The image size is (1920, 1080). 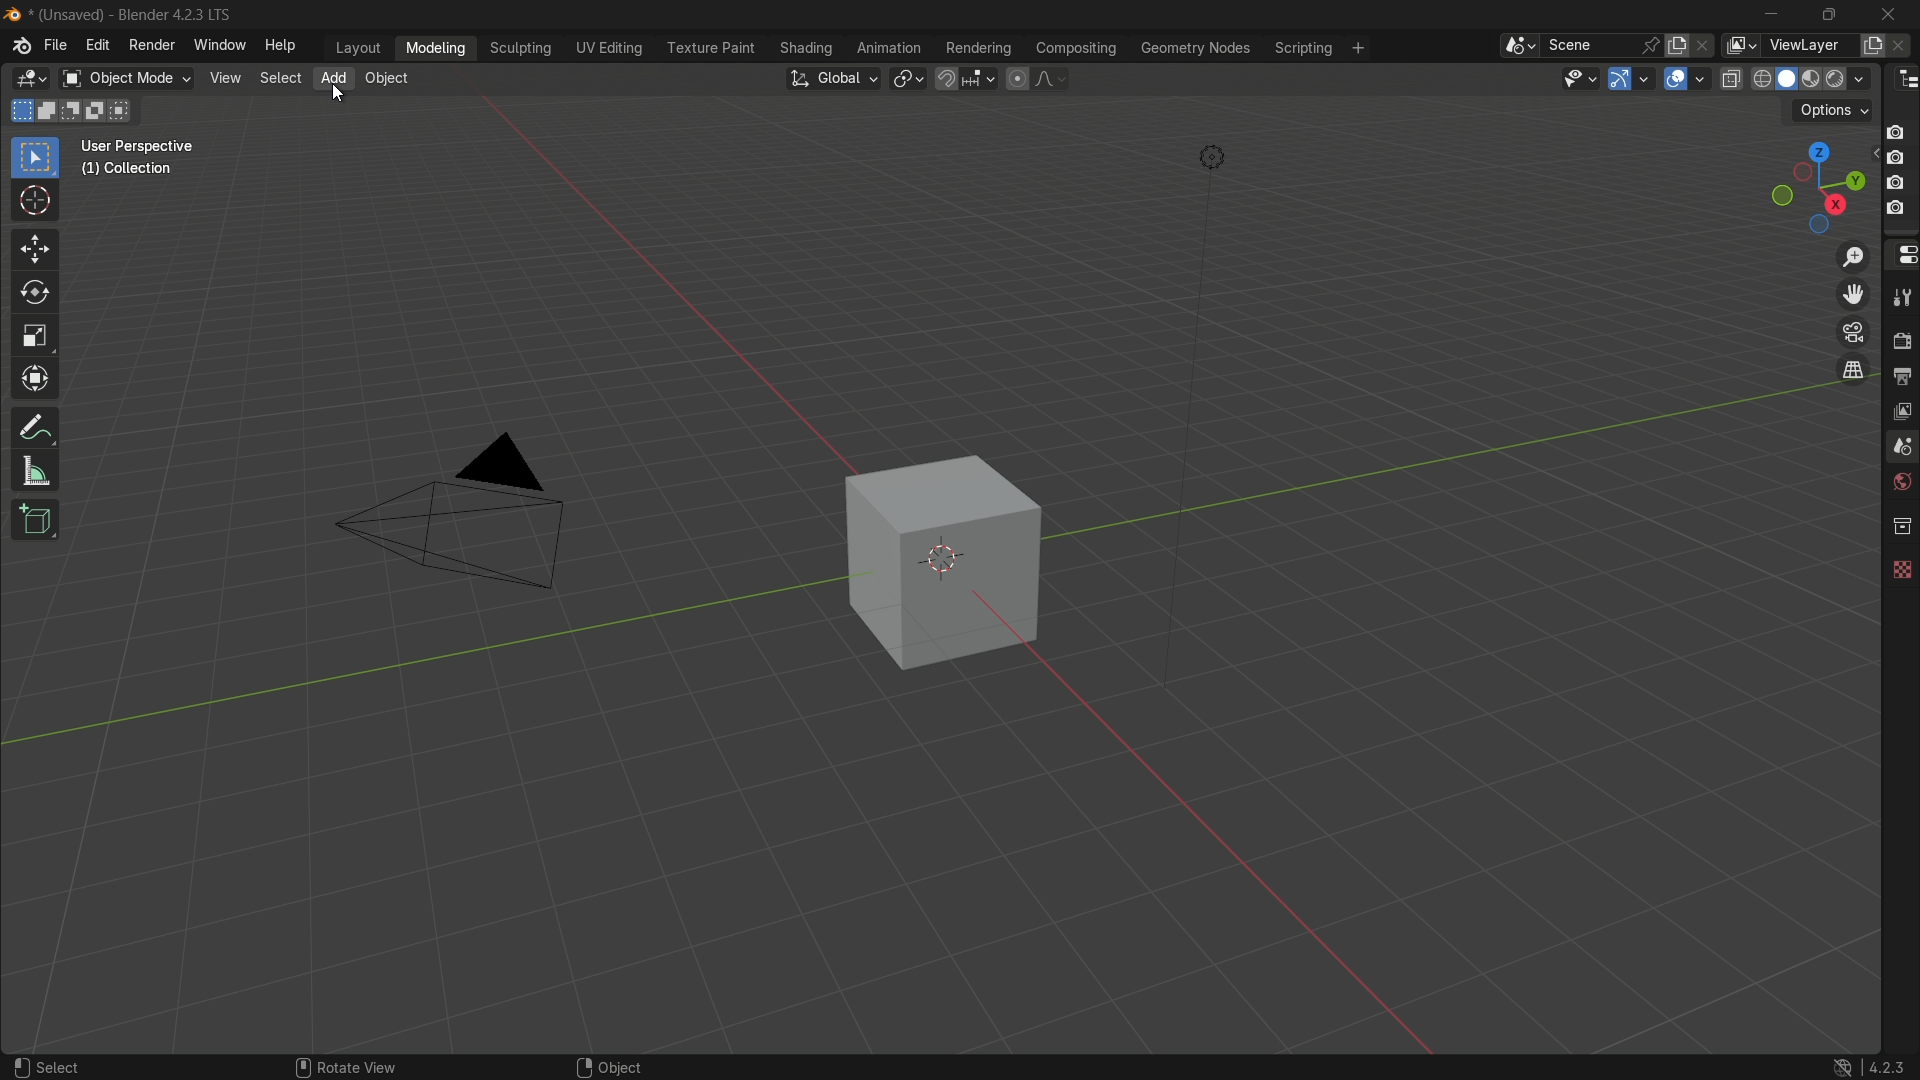 What do you see at coordinates (1809, 45) in the screenshot?
I see `view layer name` at bounding box center [1809, 45].